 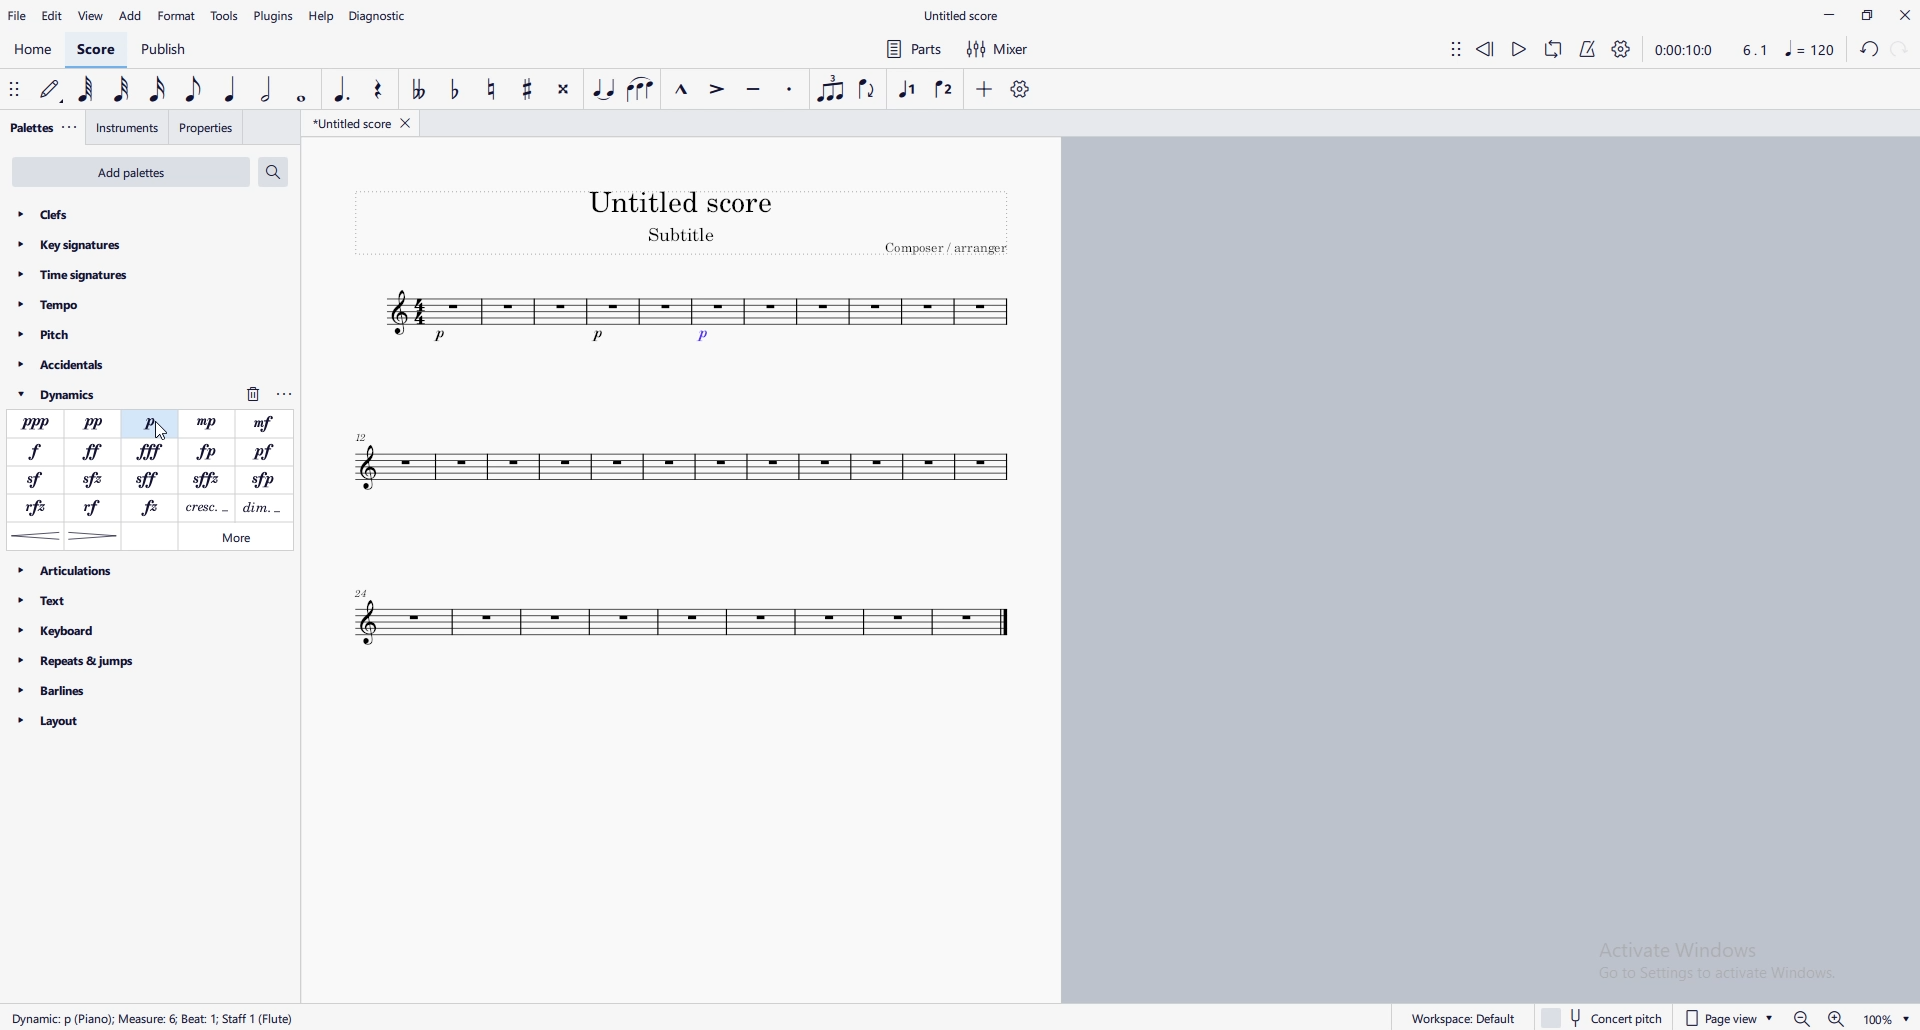 I want to click on voice 1, so click(x=909, y=89).